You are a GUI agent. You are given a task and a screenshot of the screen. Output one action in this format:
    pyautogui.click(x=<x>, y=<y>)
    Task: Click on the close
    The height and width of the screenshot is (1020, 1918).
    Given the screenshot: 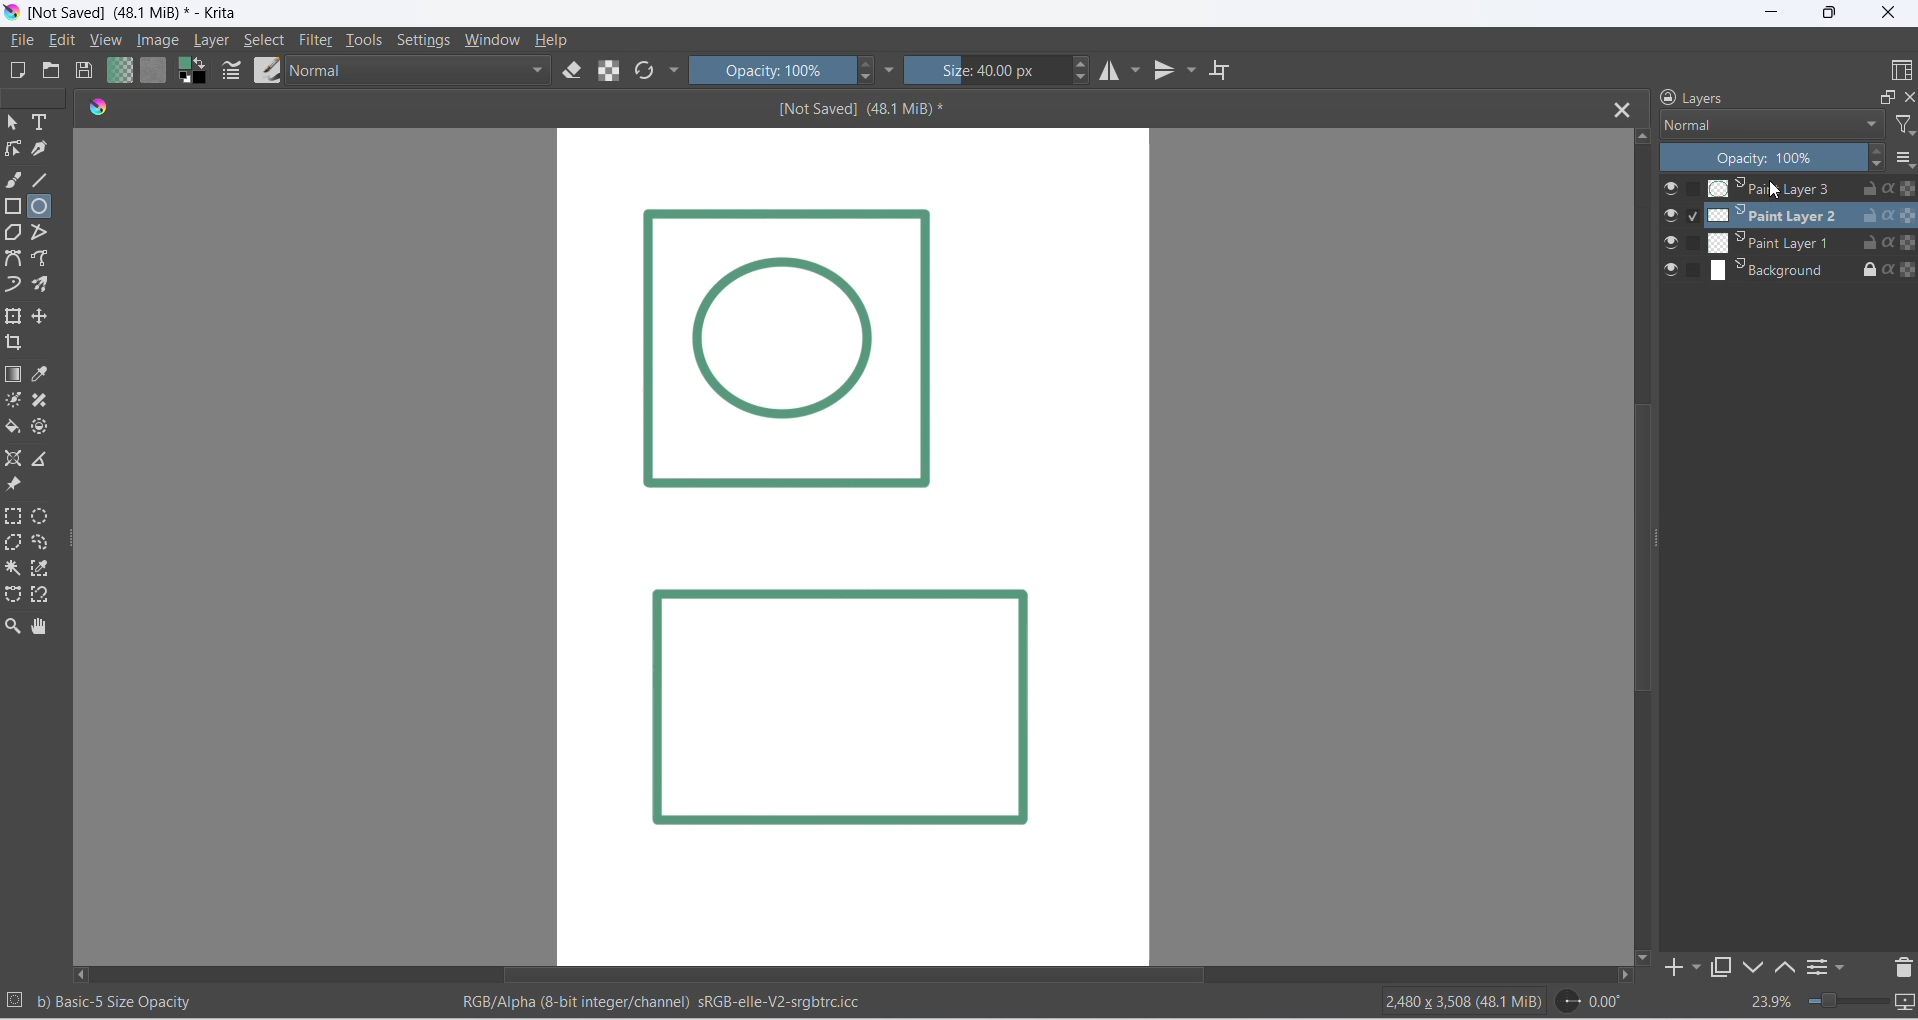 What is the action you would take?
    pyautogui.click(x=1890, y=14)
    